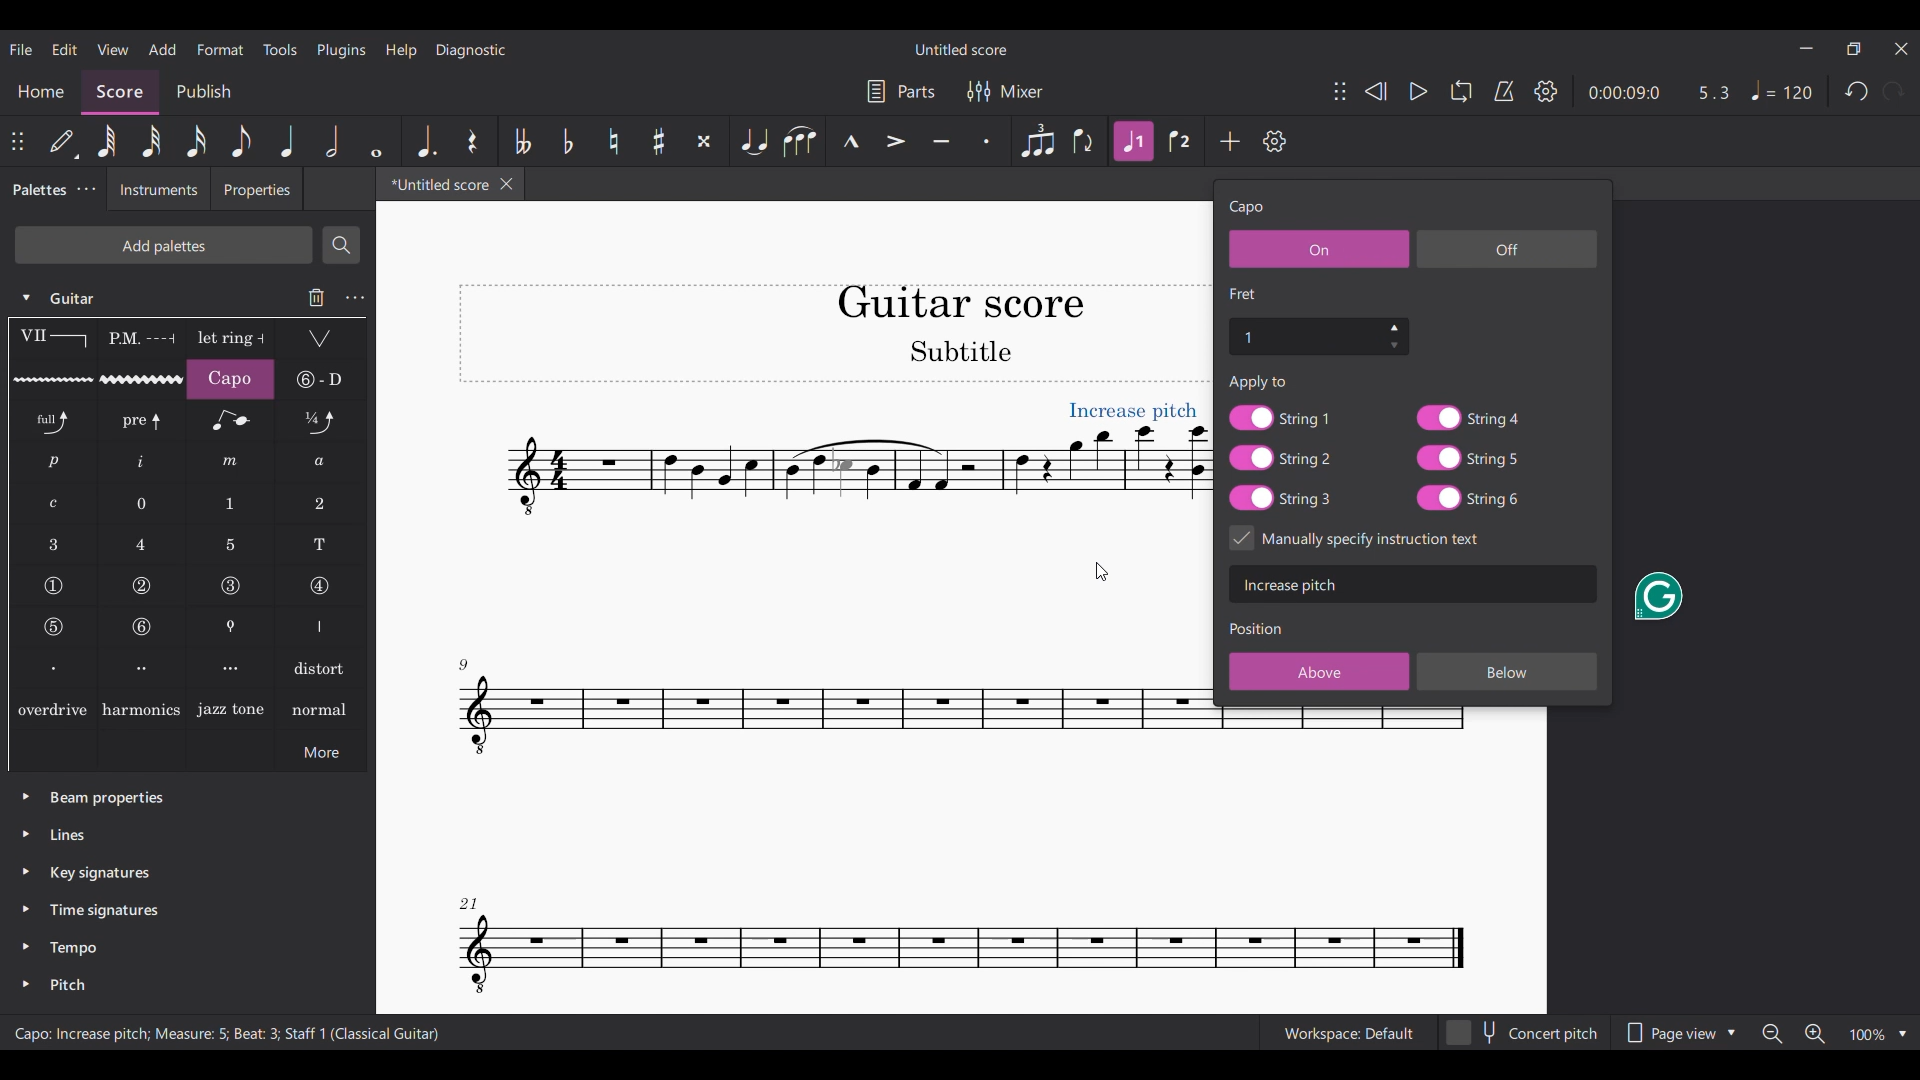  Describe the element at coordinates (1036, 141) in the screenshot. I see `Tuplet` at that location.